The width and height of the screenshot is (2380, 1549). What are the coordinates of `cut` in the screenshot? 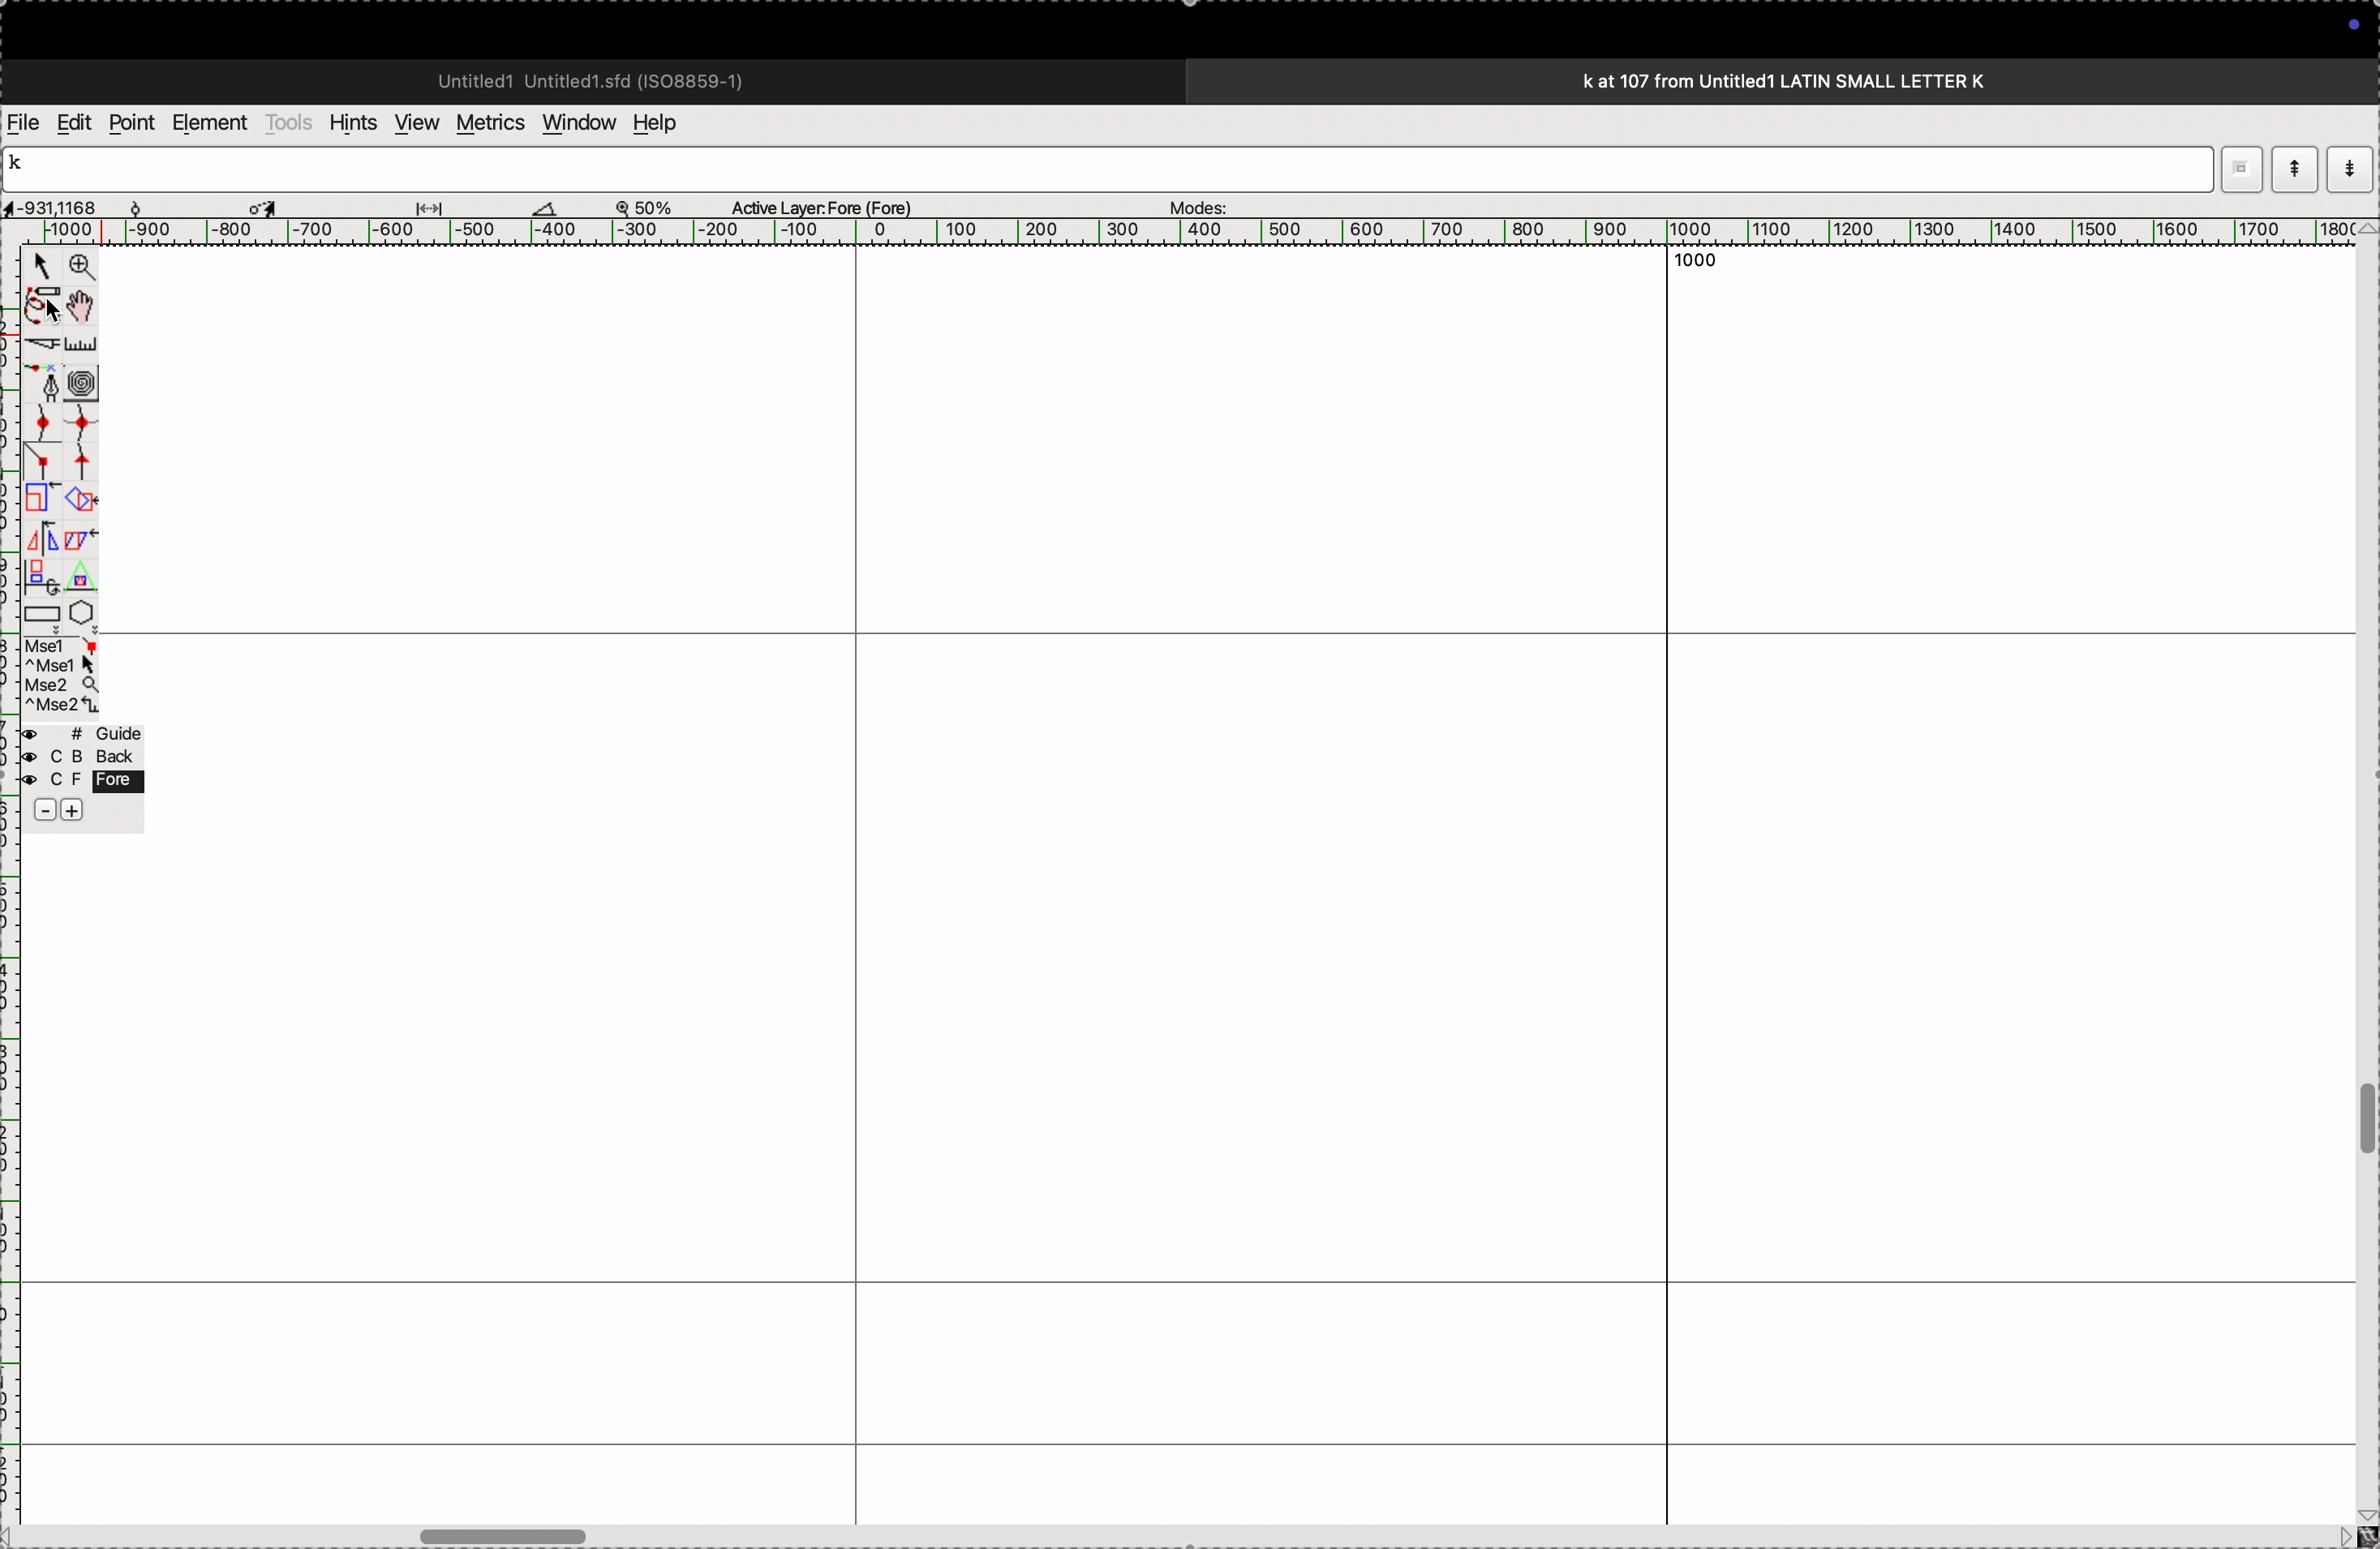 It's located at (545, 207).